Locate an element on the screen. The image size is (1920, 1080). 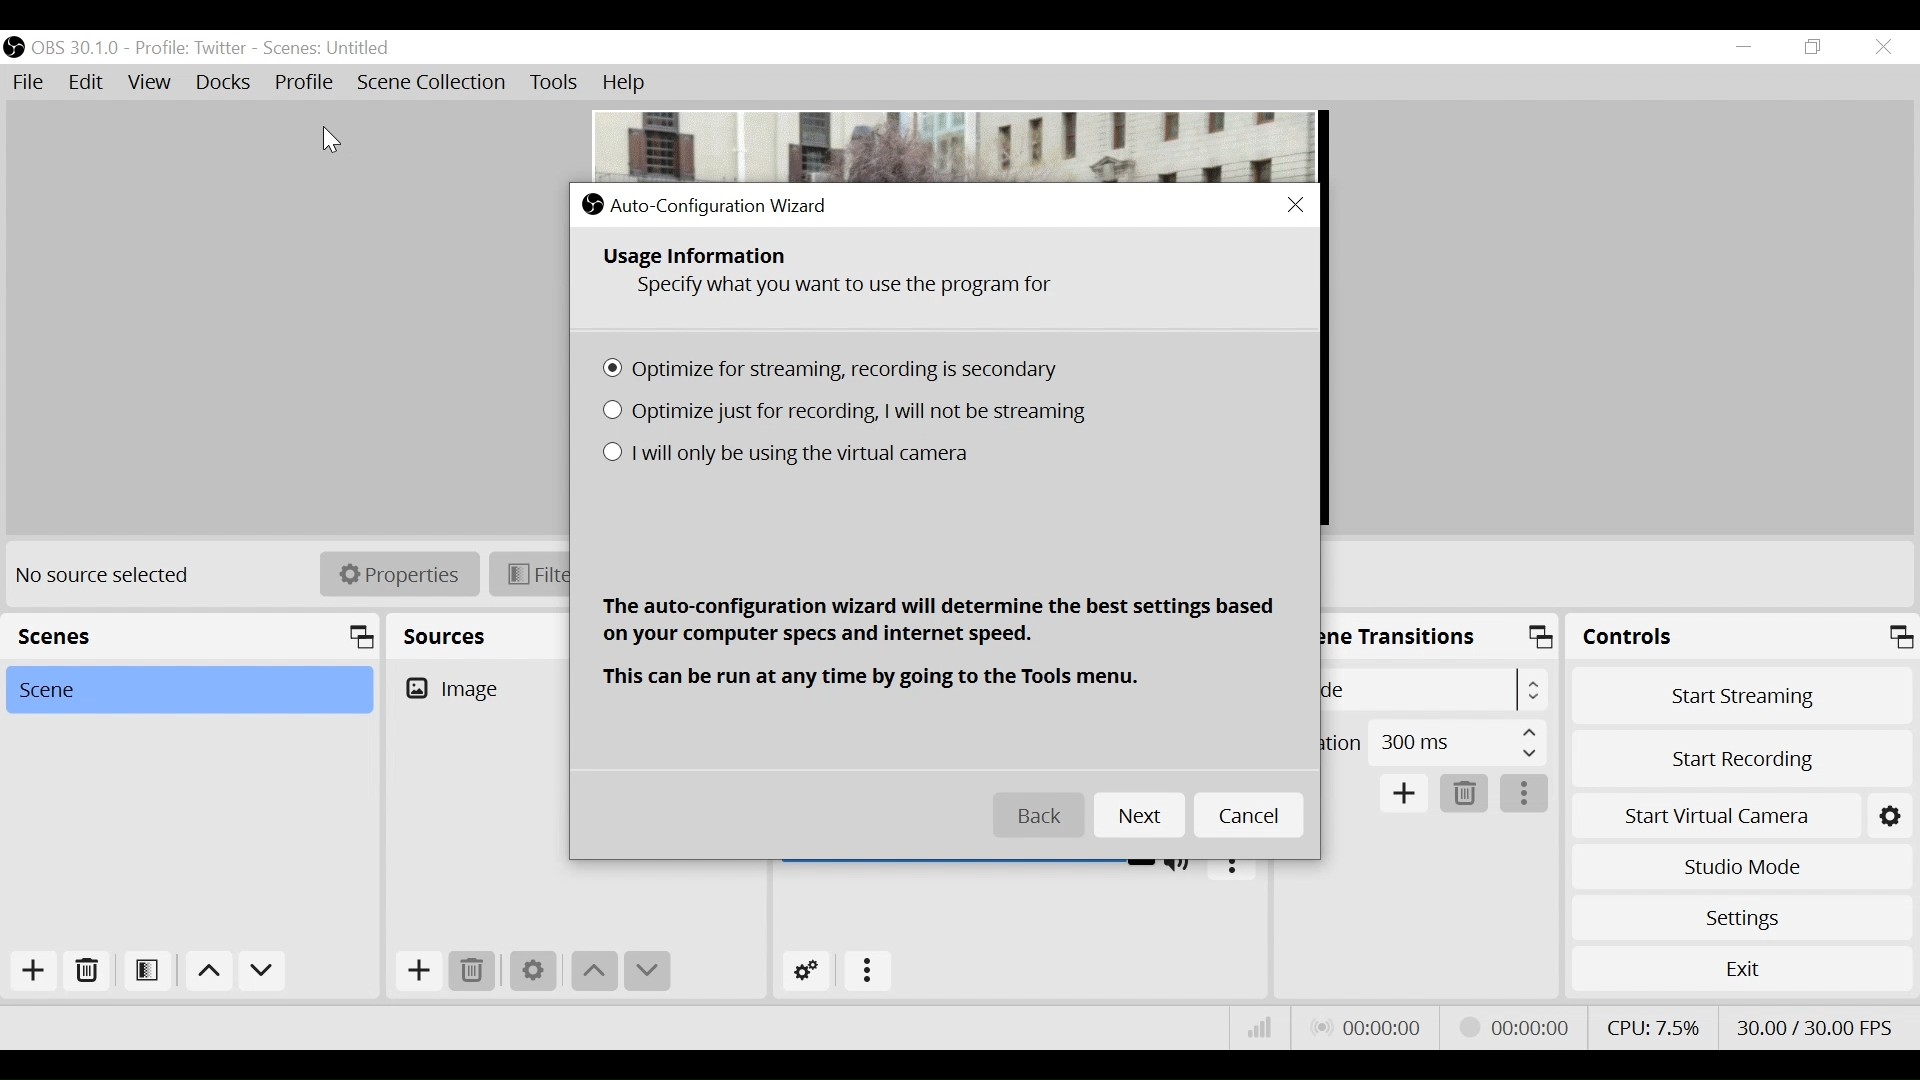
Settings is located at coordinates (531, 972).